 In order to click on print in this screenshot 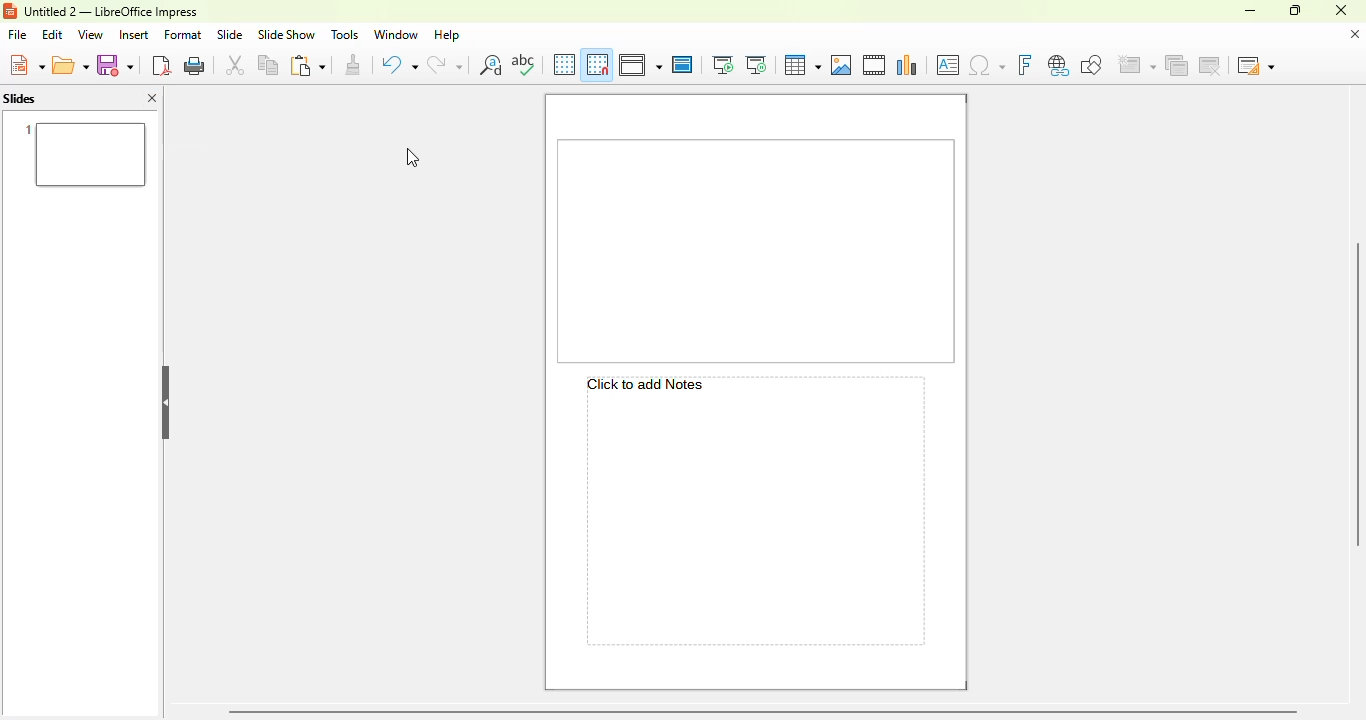, I will do `click(195, 65)`.